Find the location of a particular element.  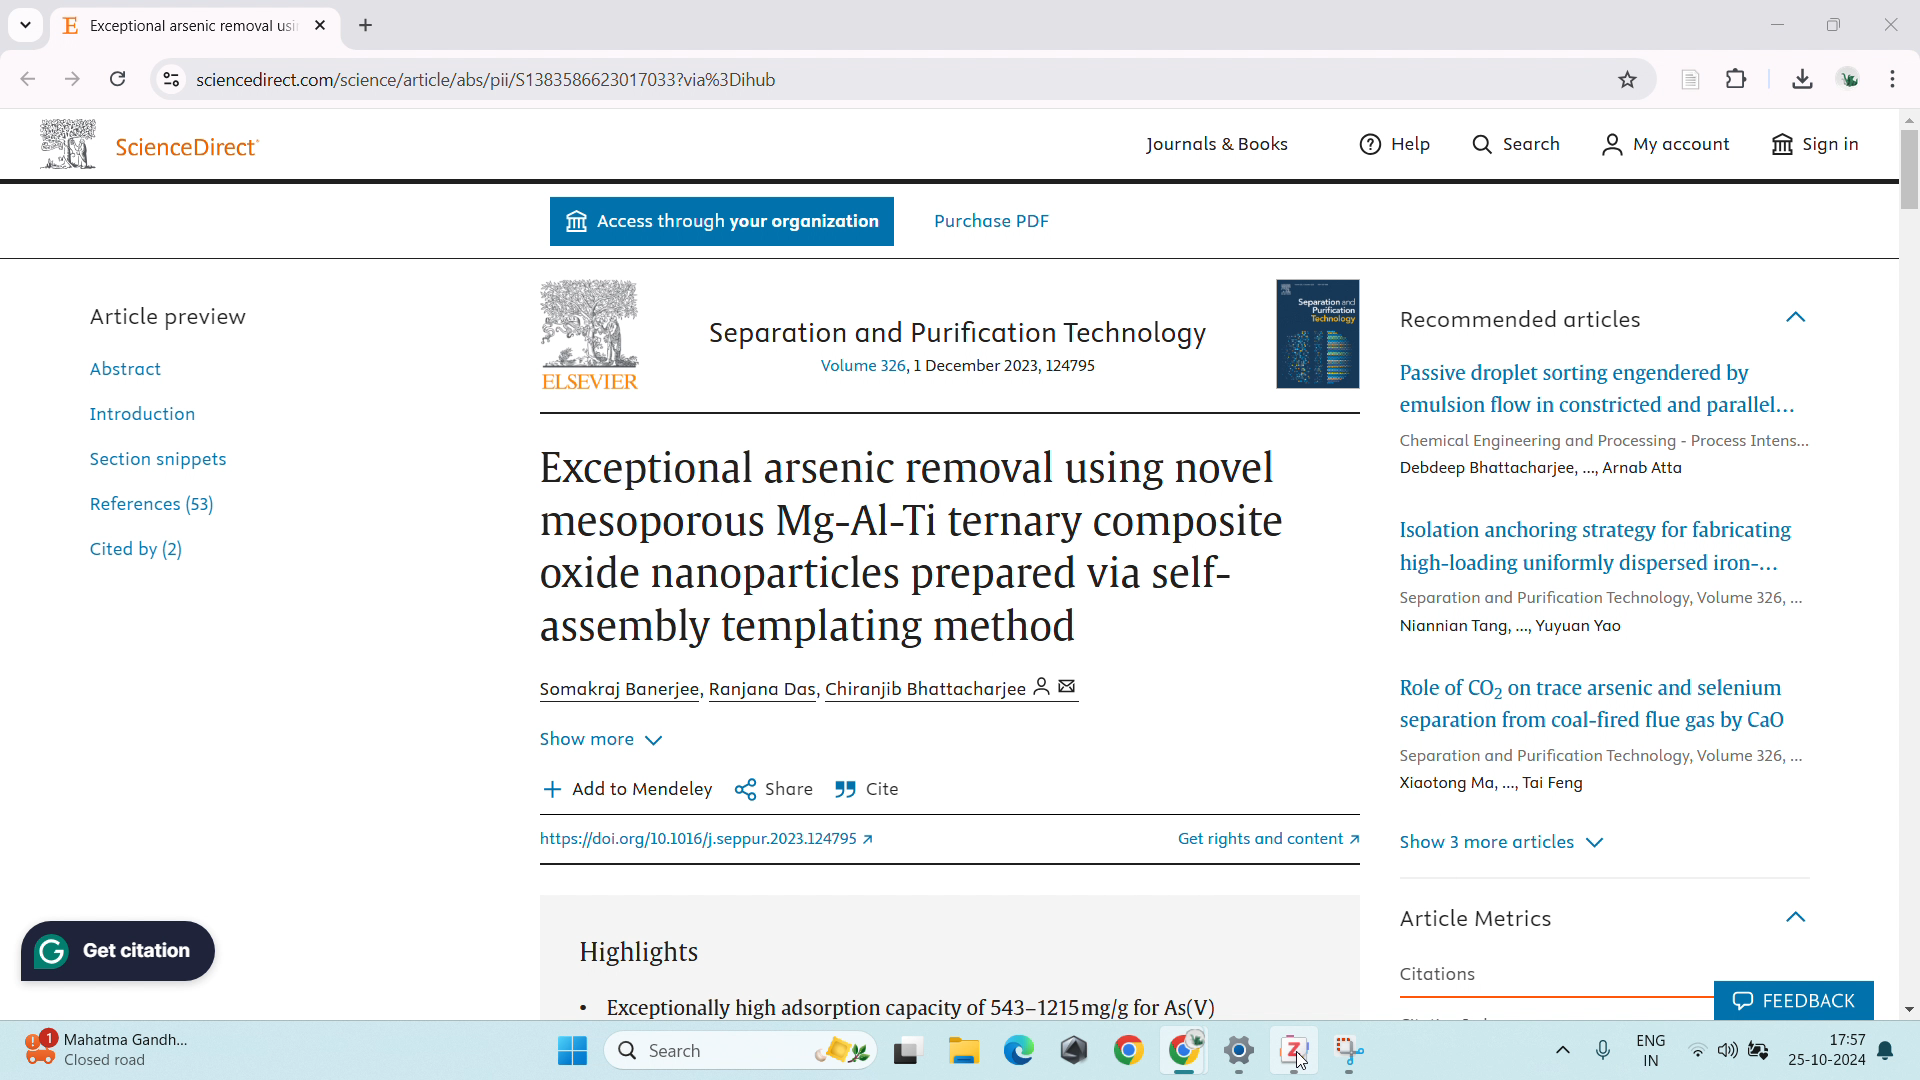

customize and control is located at coordinates (1895, 78).